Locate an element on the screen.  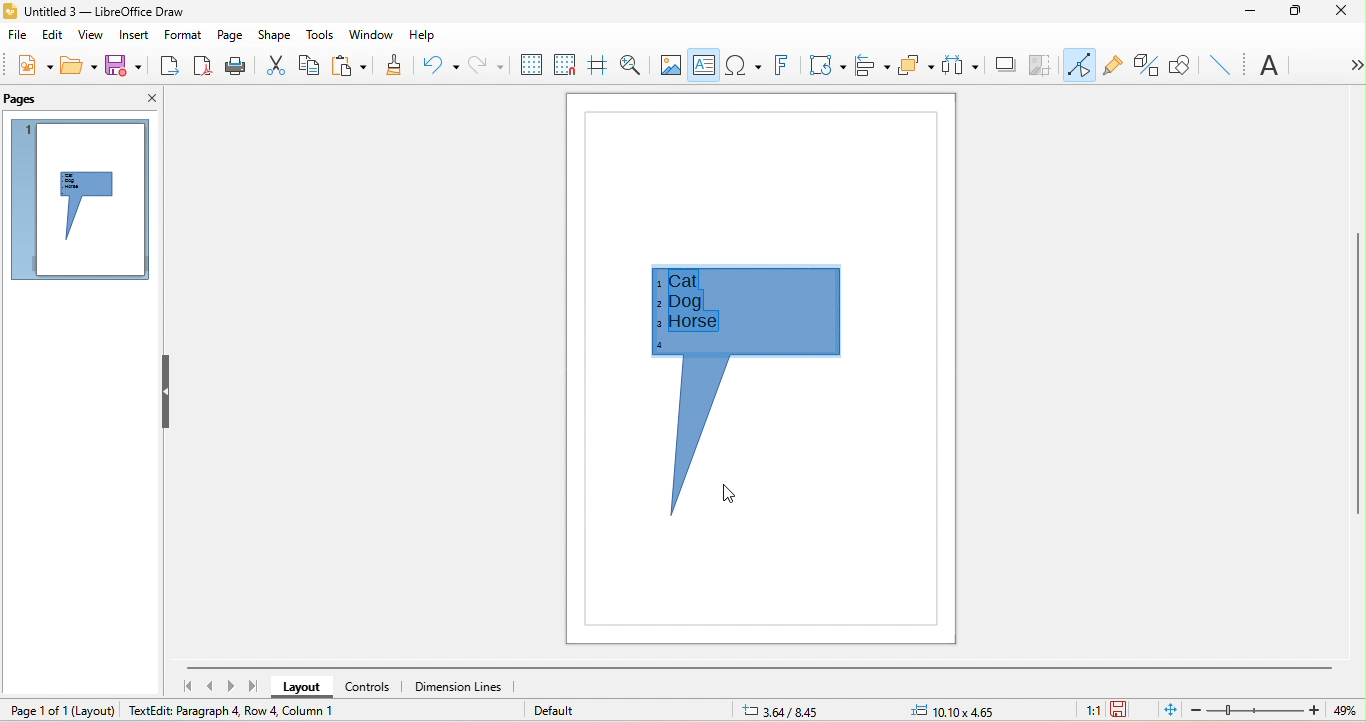
tools is located at coordinates (323, 35).